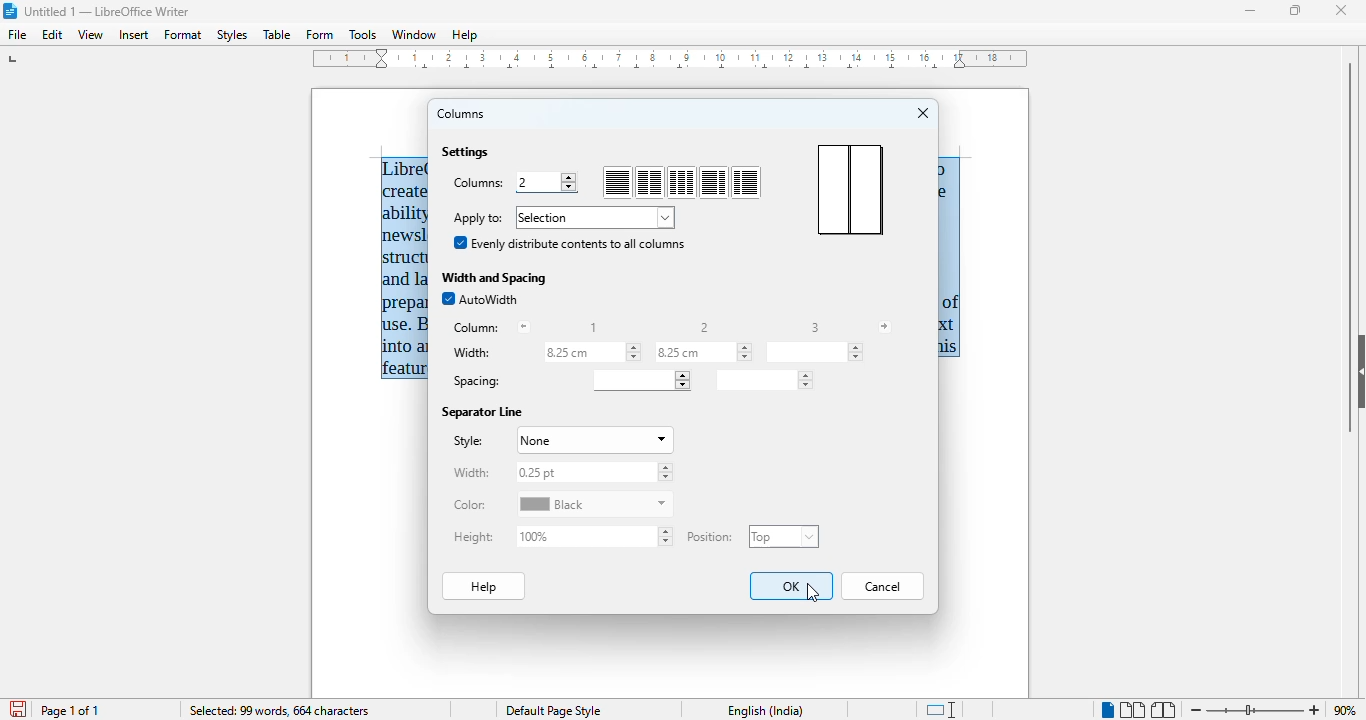 This screenshot has width=1366, height=720. I want to click on evenly distribute contents to all columns, so click(569, 242).